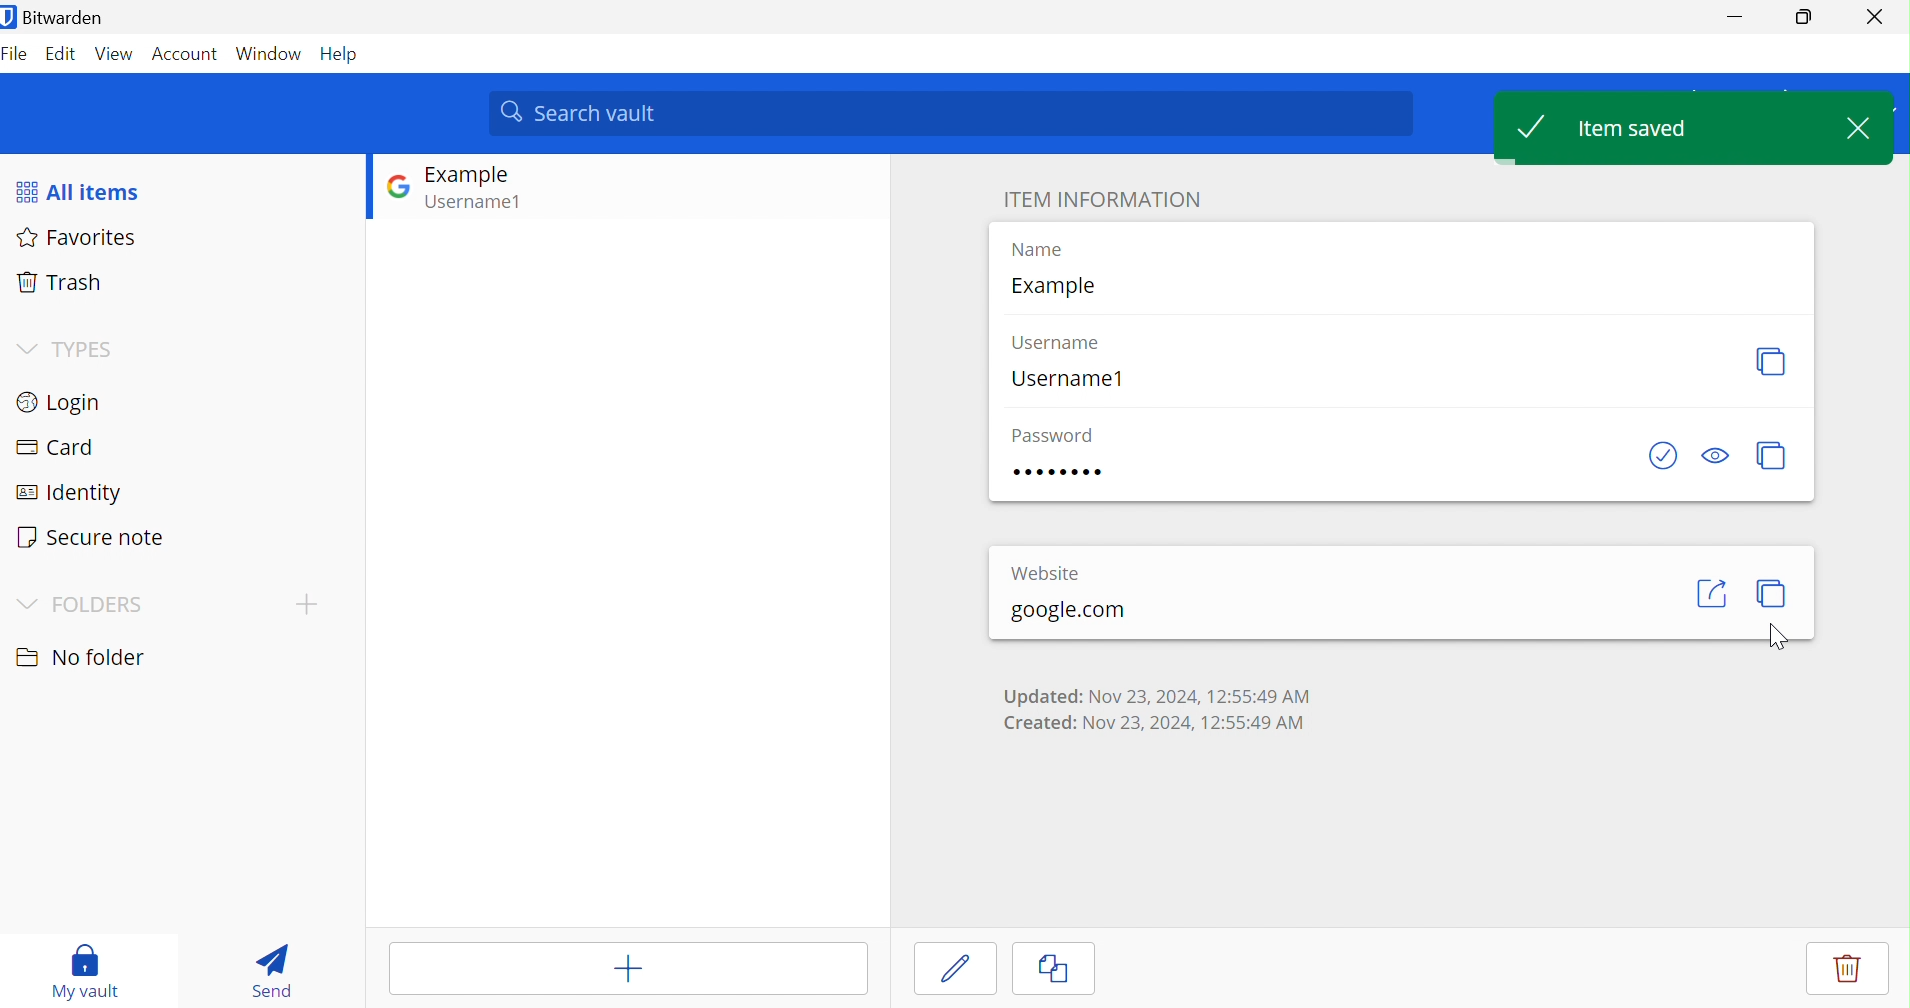 This screenshot has width=1910, height=1008. Describe the element at coordinates (115, 53) in the screenshot. I see `View` at that location.